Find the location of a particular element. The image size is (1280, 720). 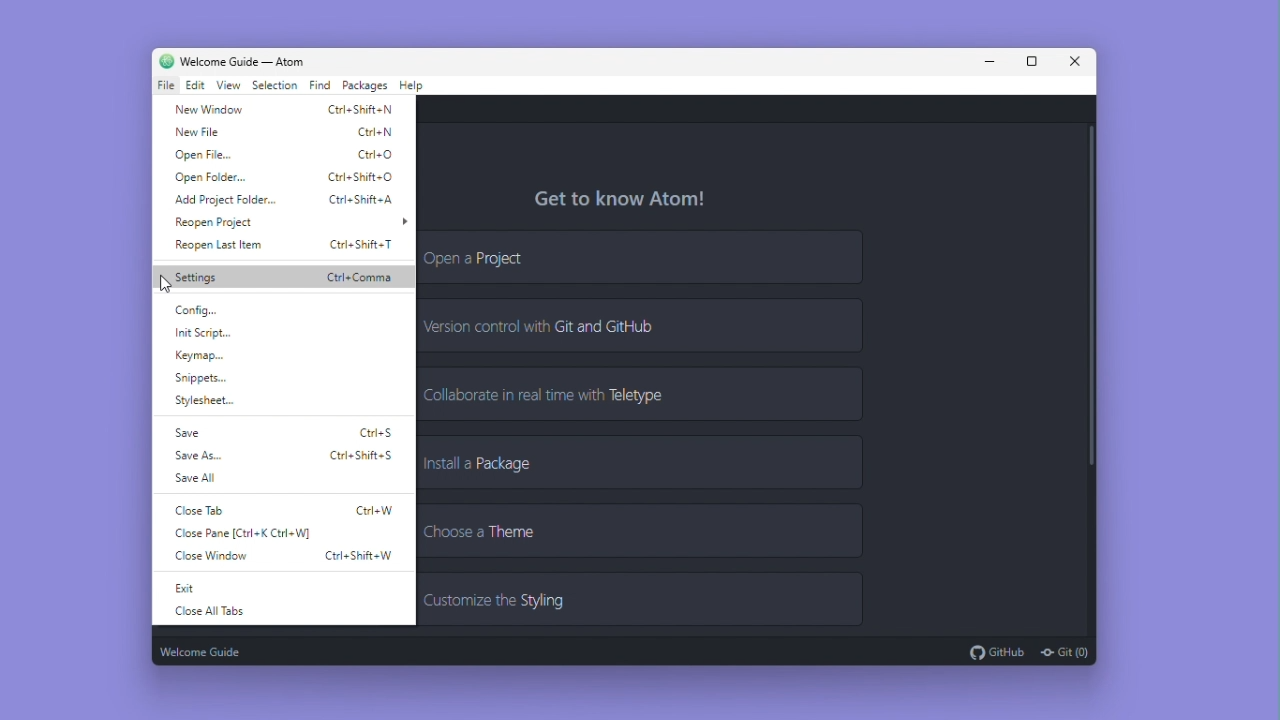

get to know atom! is located at coordinates (628, 199).